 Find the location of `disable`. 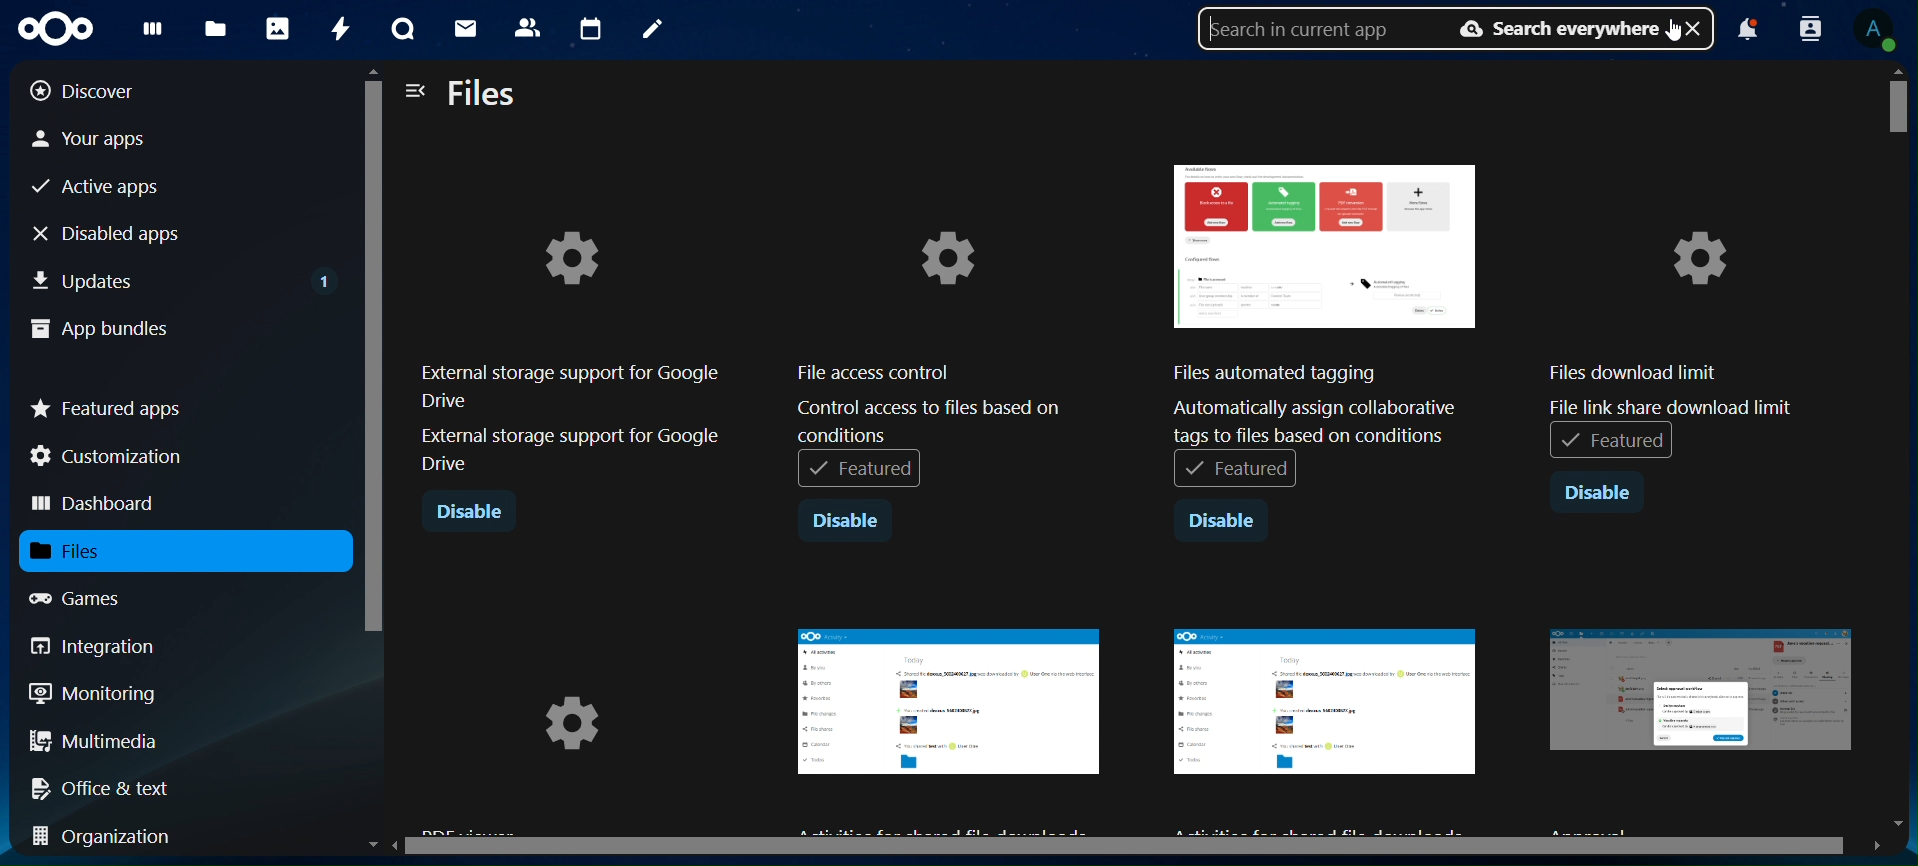

disable is located at coordinates (472, 515).